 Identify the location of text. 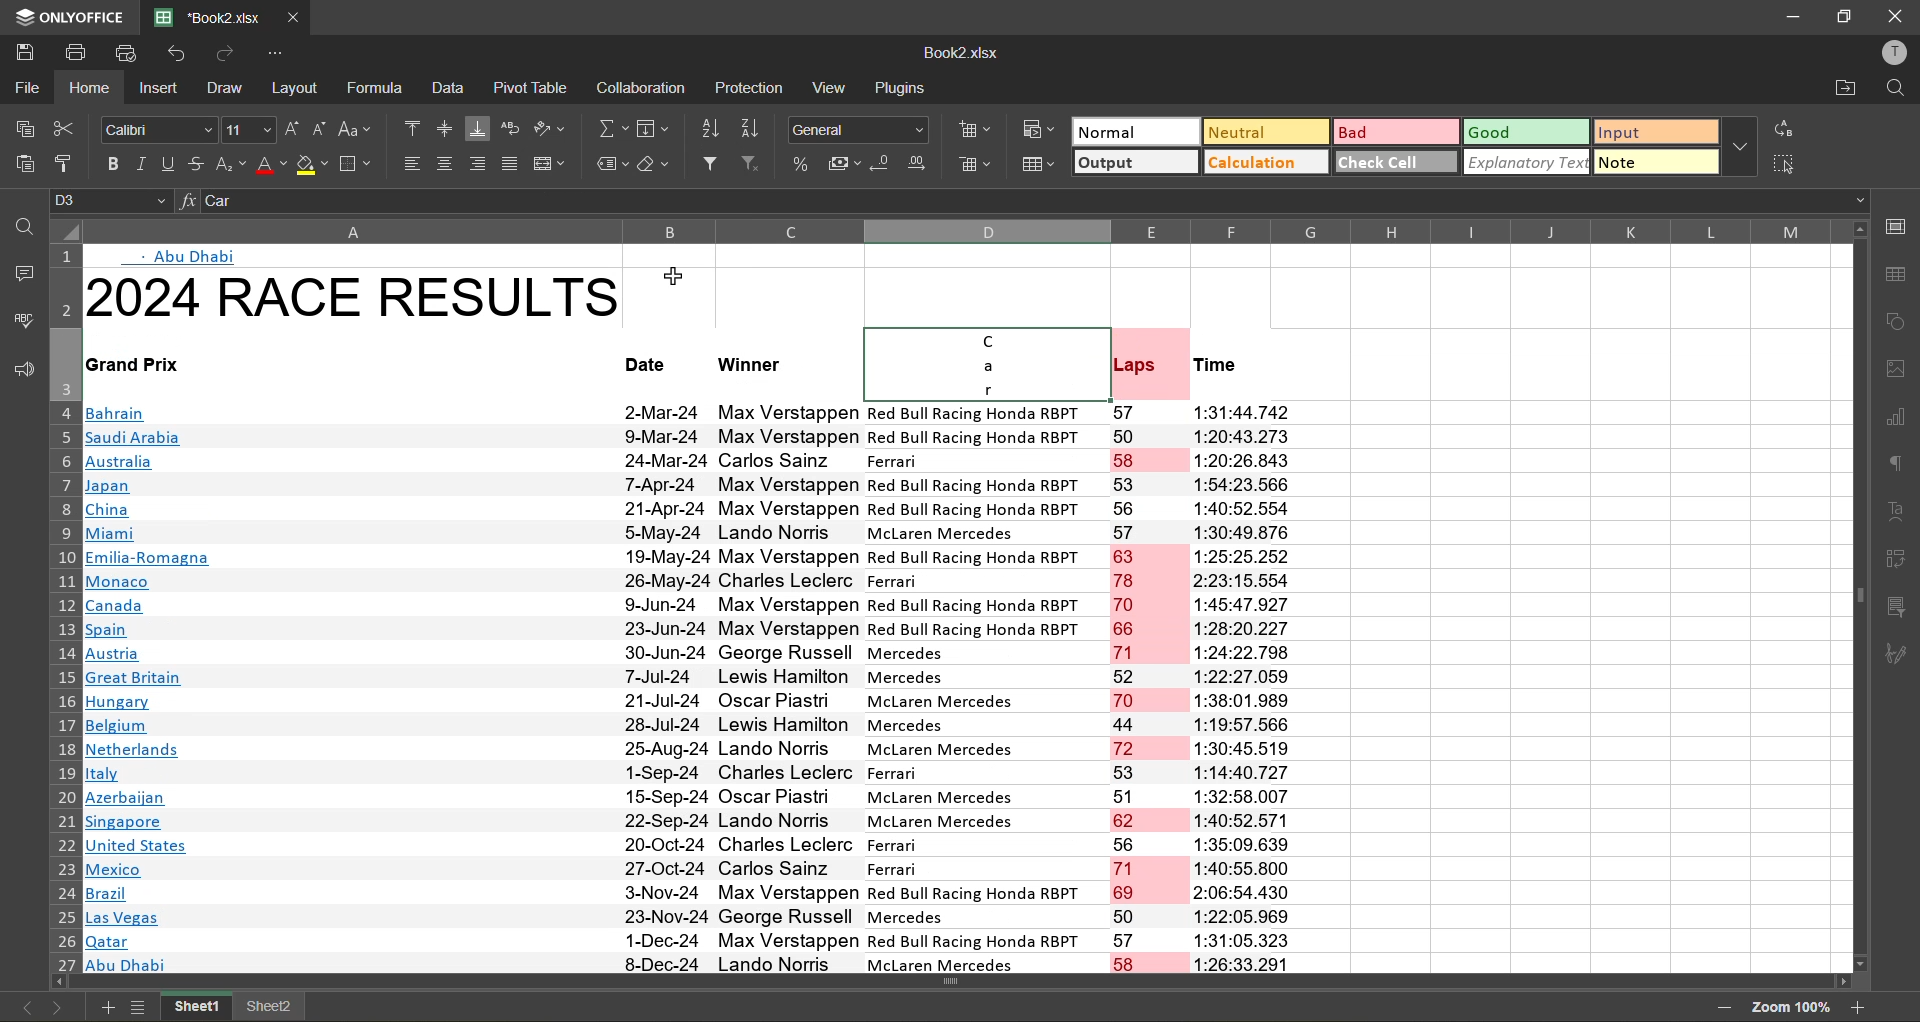
(1897, 511).